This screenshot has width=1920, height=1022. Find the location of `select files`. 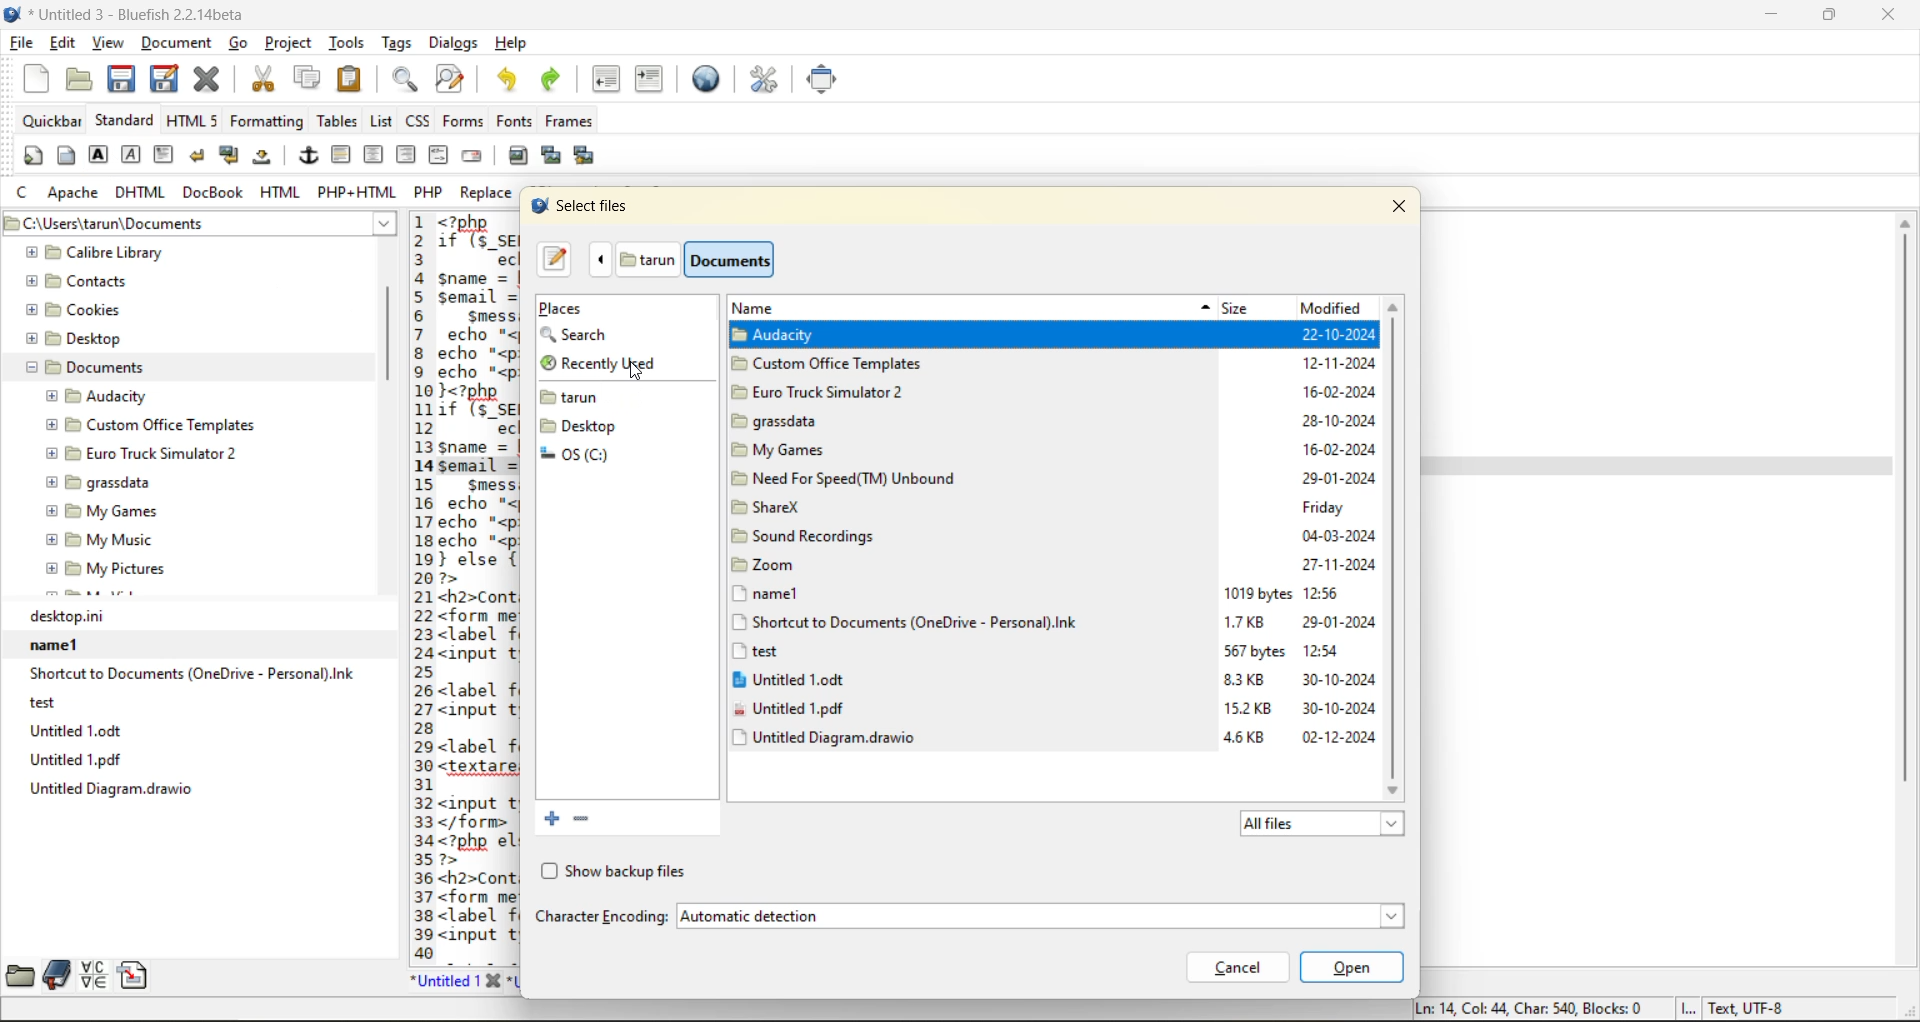

select files is located at coordinates (577, 205).